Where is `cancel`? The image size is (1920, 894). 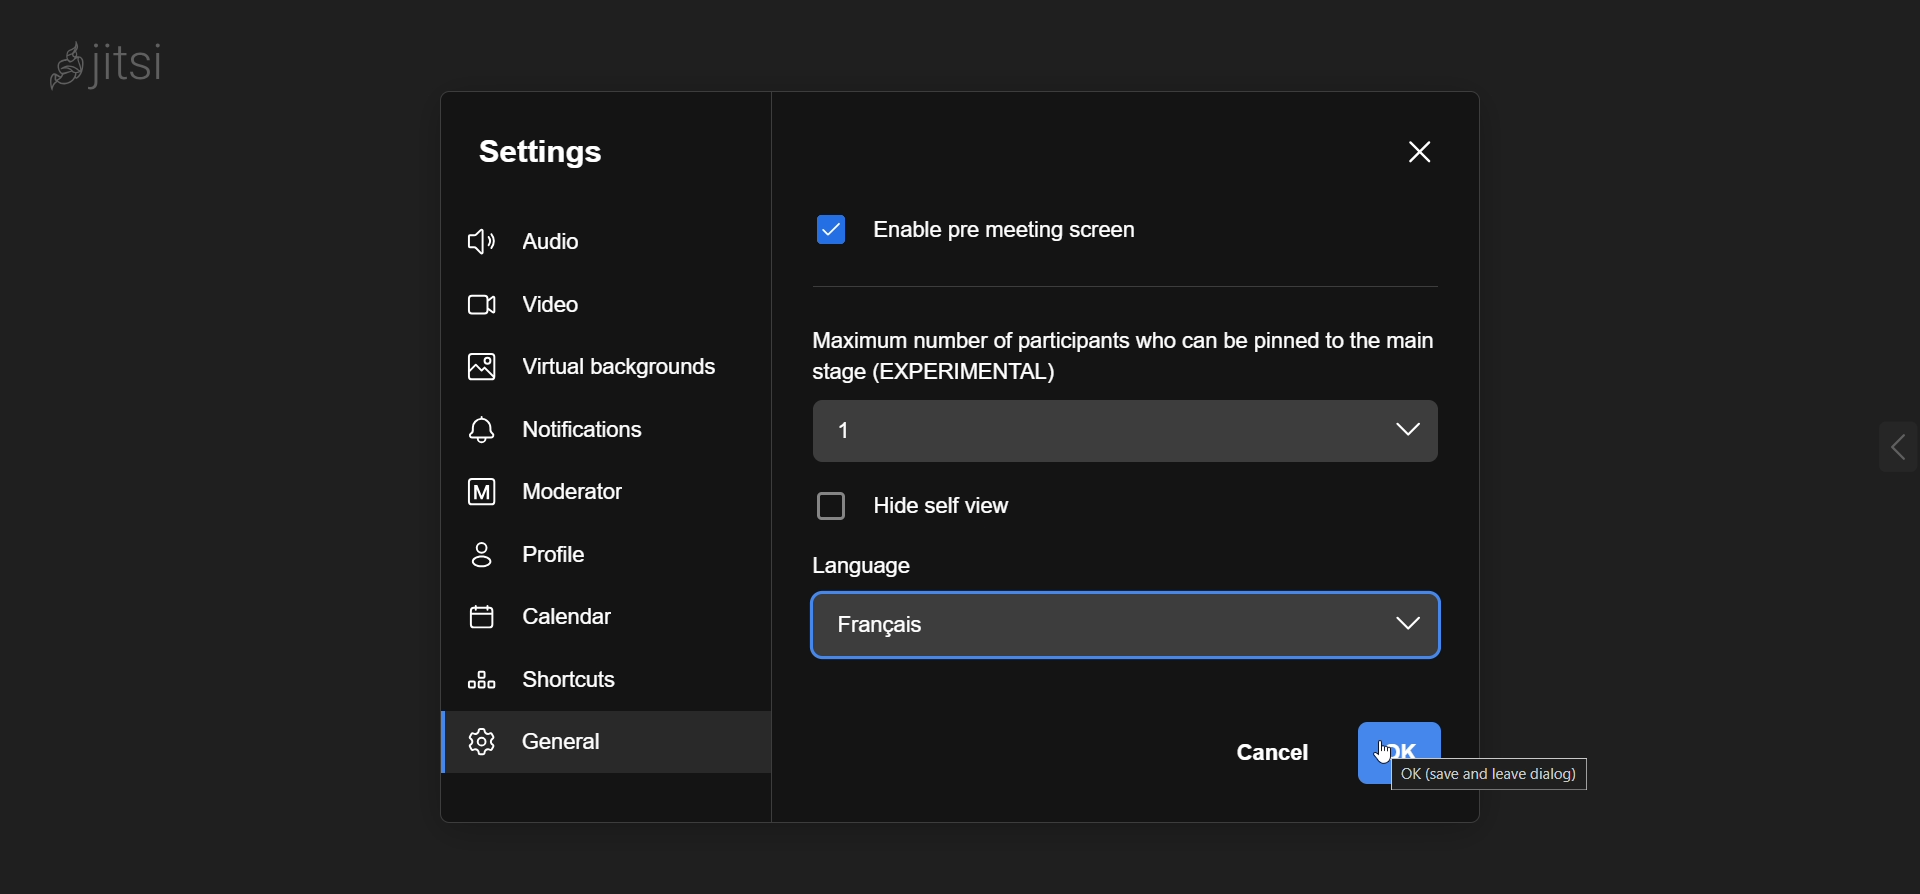 cancel is located at coordinates (1270, 755).